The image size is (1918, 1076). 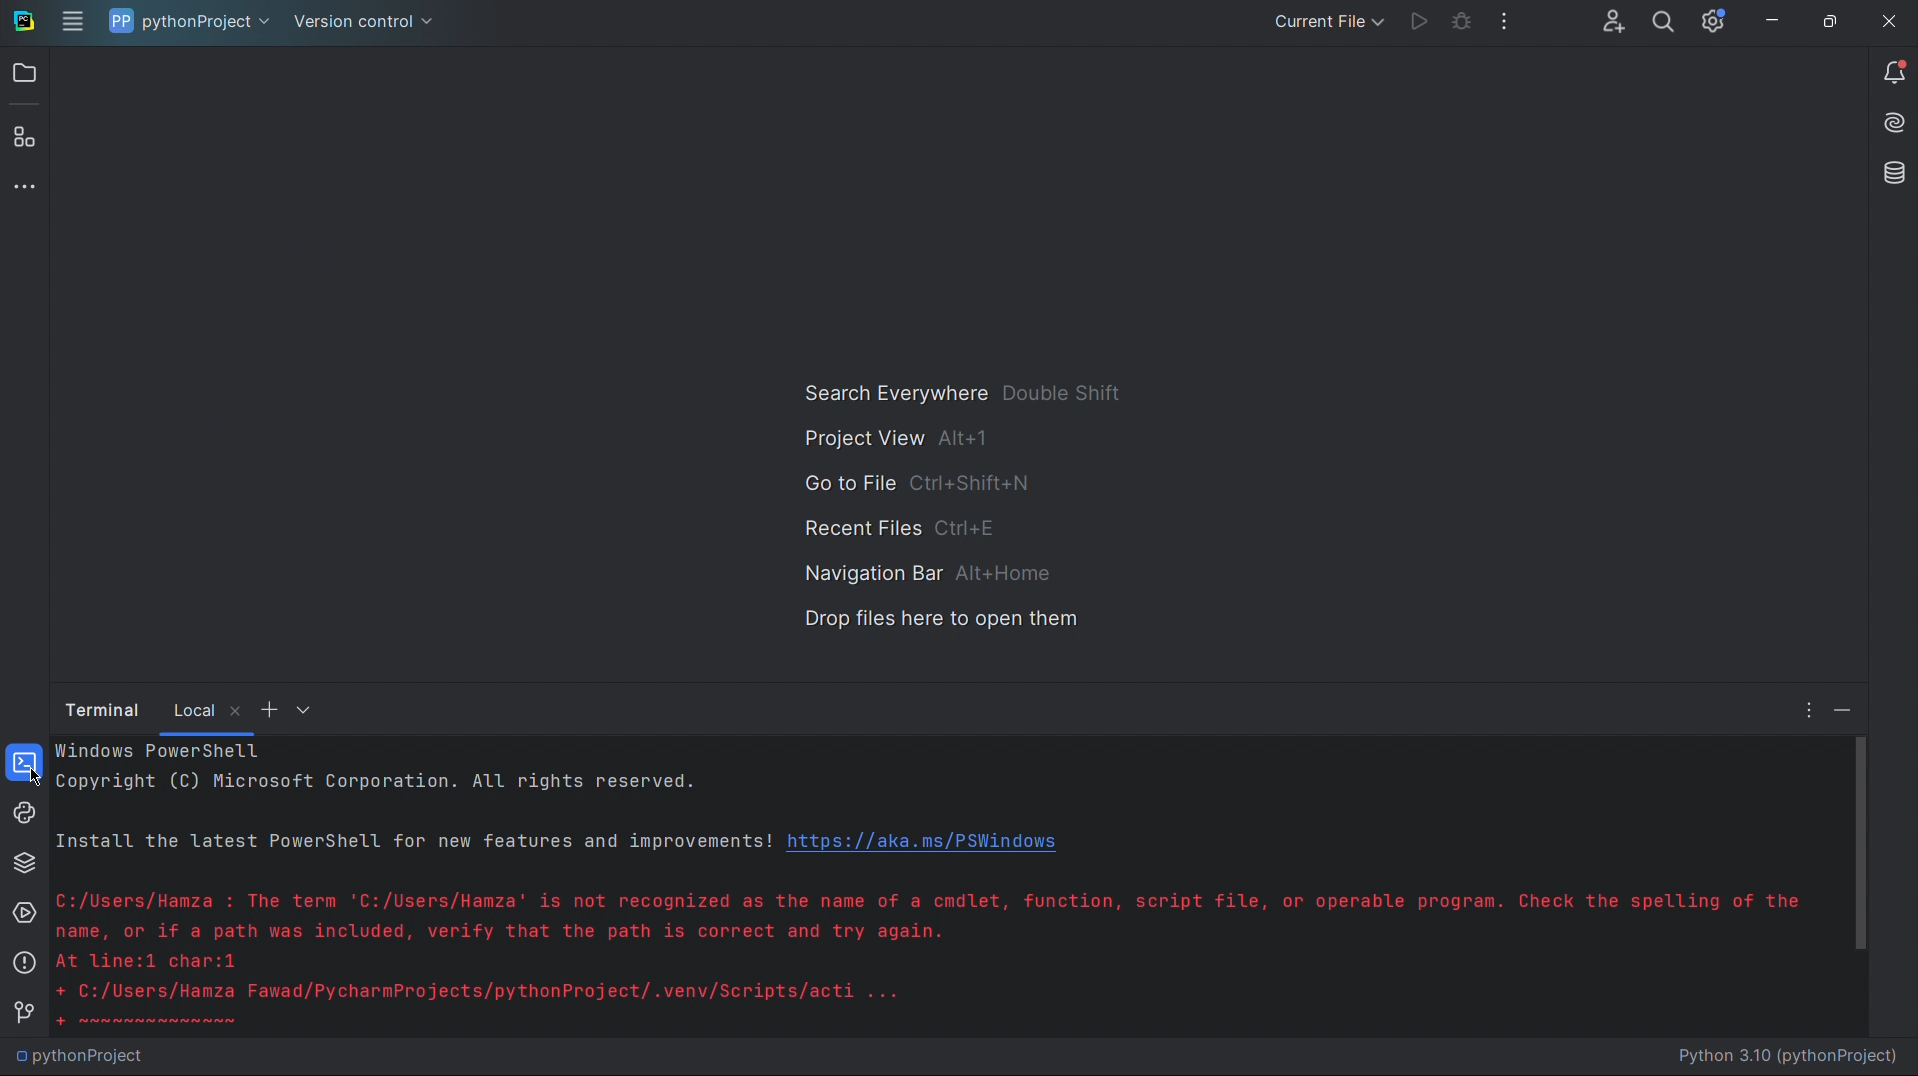 What do you see at coordinates (911, 484) in the screenshot?
I see `Go to File` at bounding box center [911, 484].